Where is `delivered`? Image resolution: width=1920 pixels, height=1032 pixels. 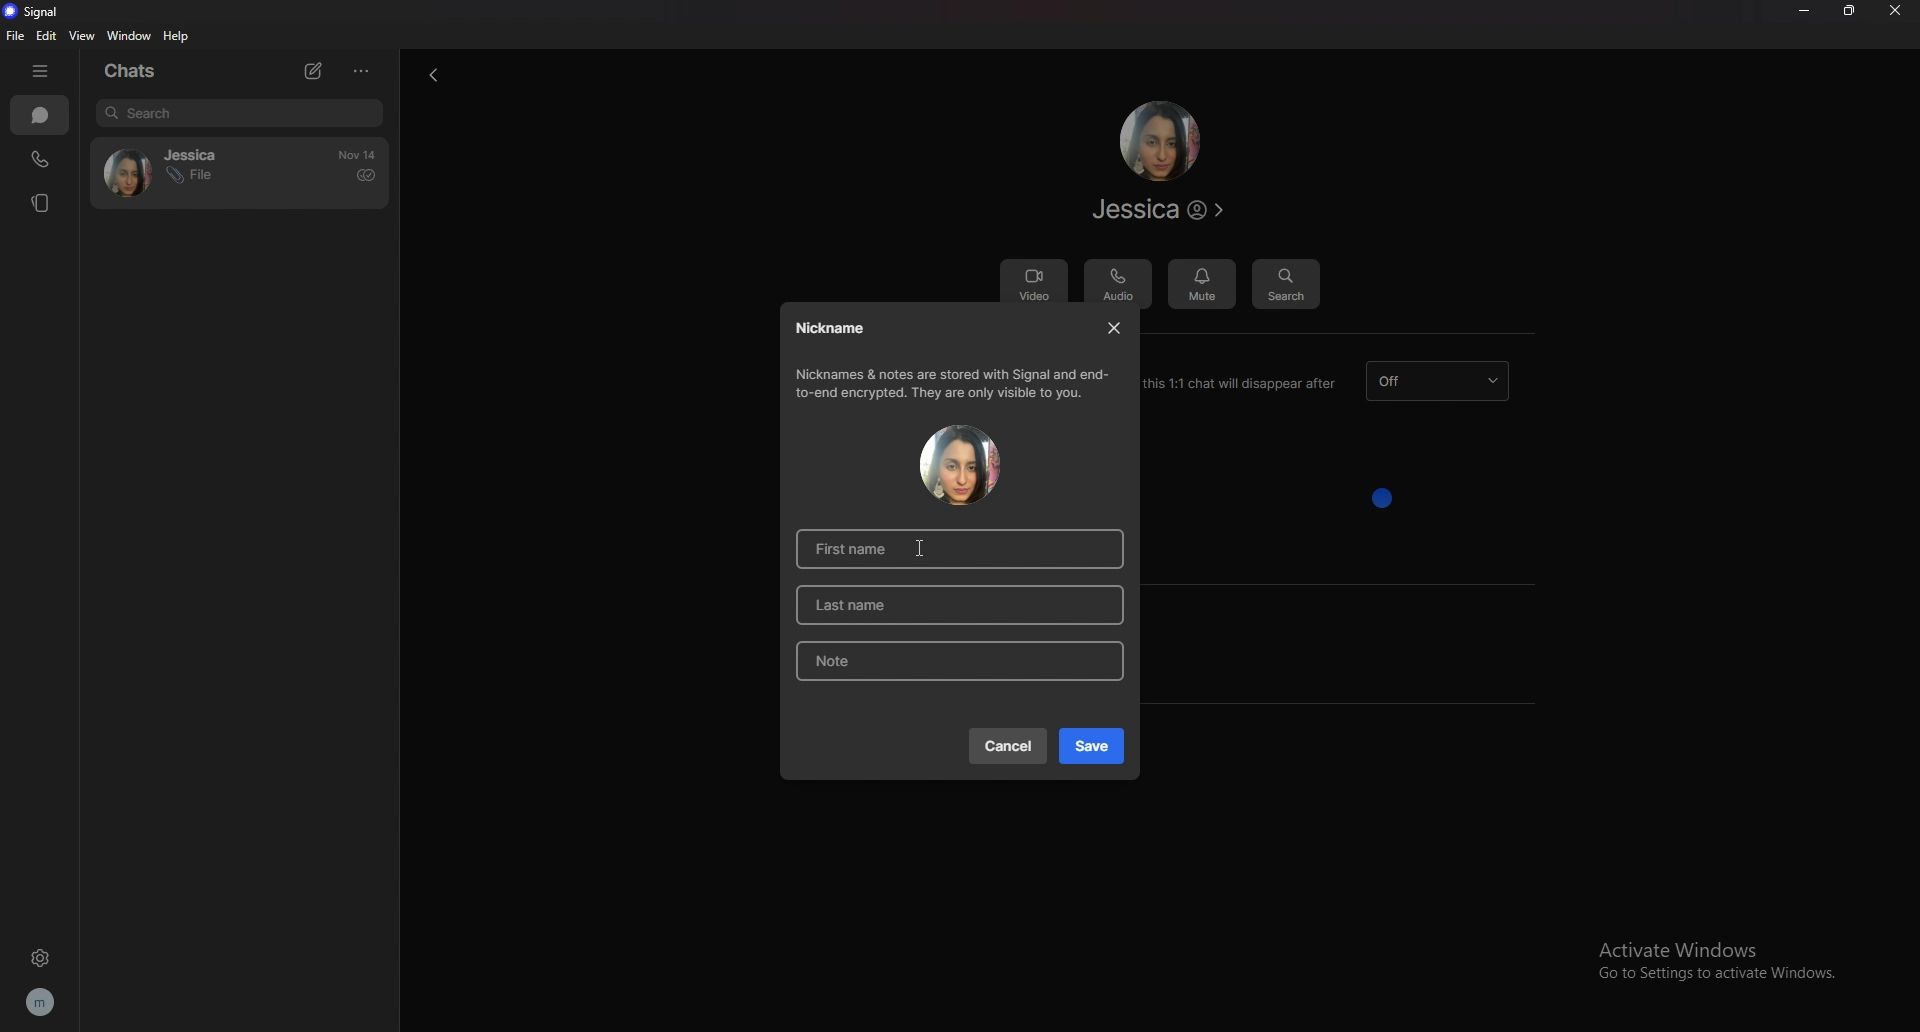 delivered is located at coordinates (366, 176).